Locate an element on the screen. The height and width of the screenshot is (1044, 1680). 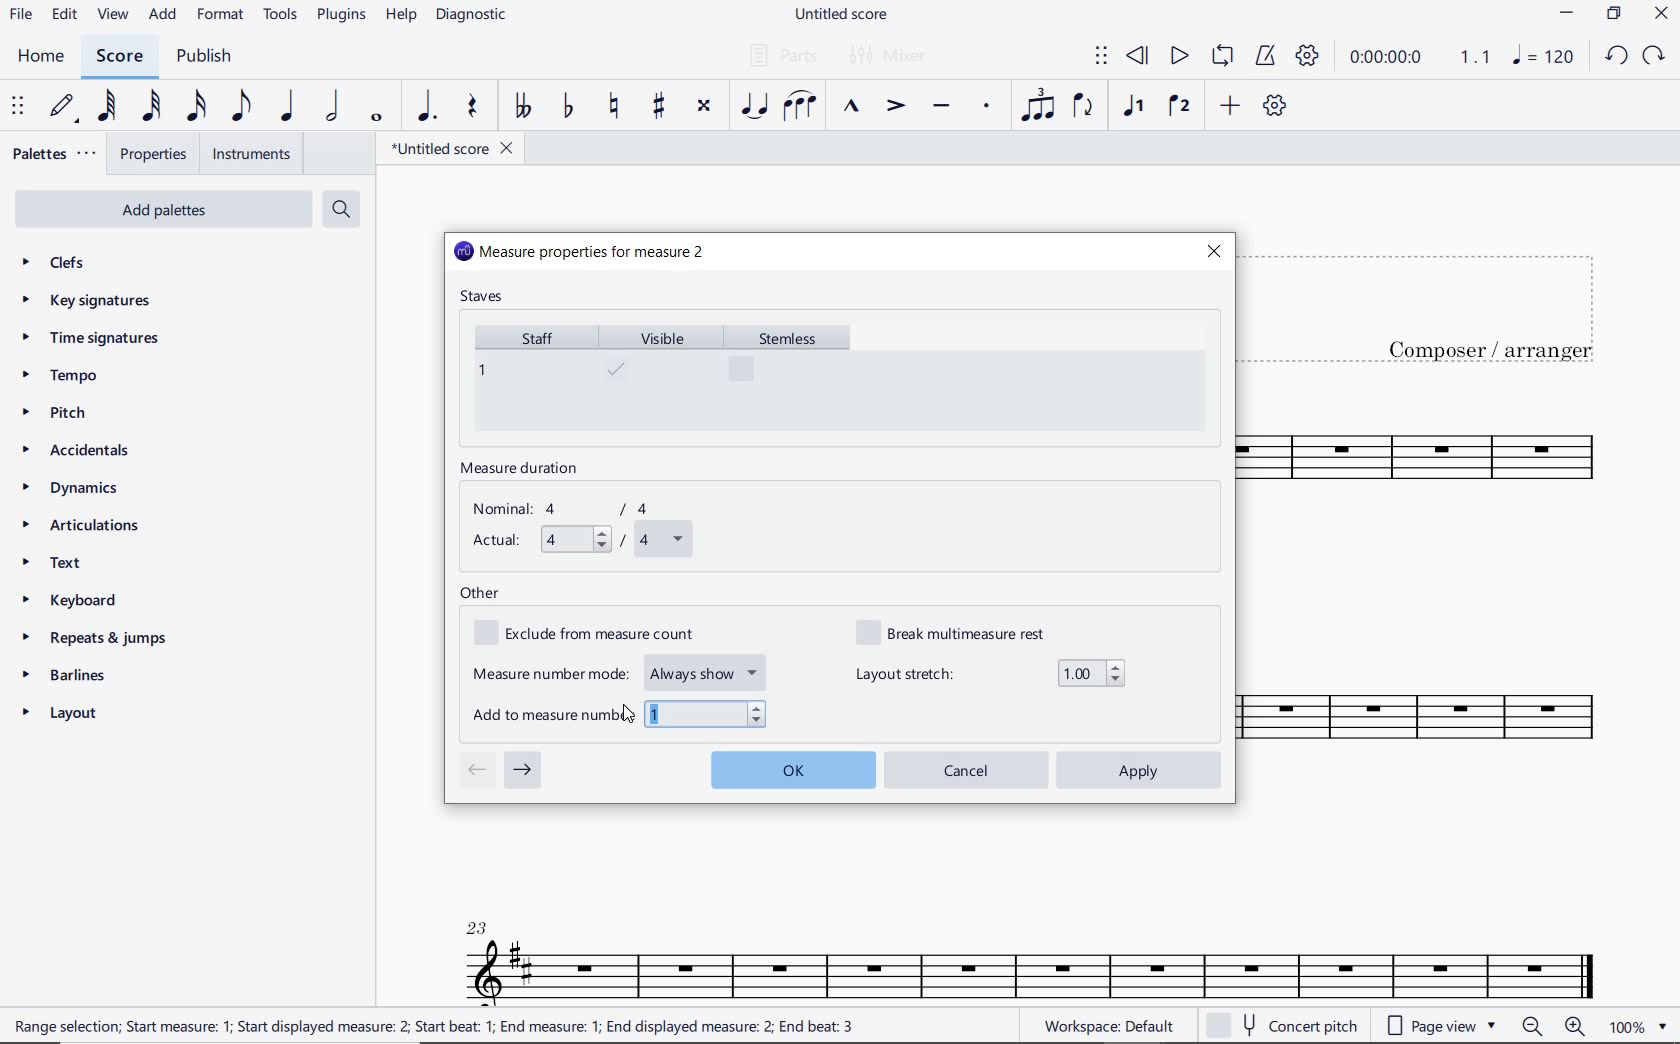
TUPLET is located at coordinates (1040, 105).